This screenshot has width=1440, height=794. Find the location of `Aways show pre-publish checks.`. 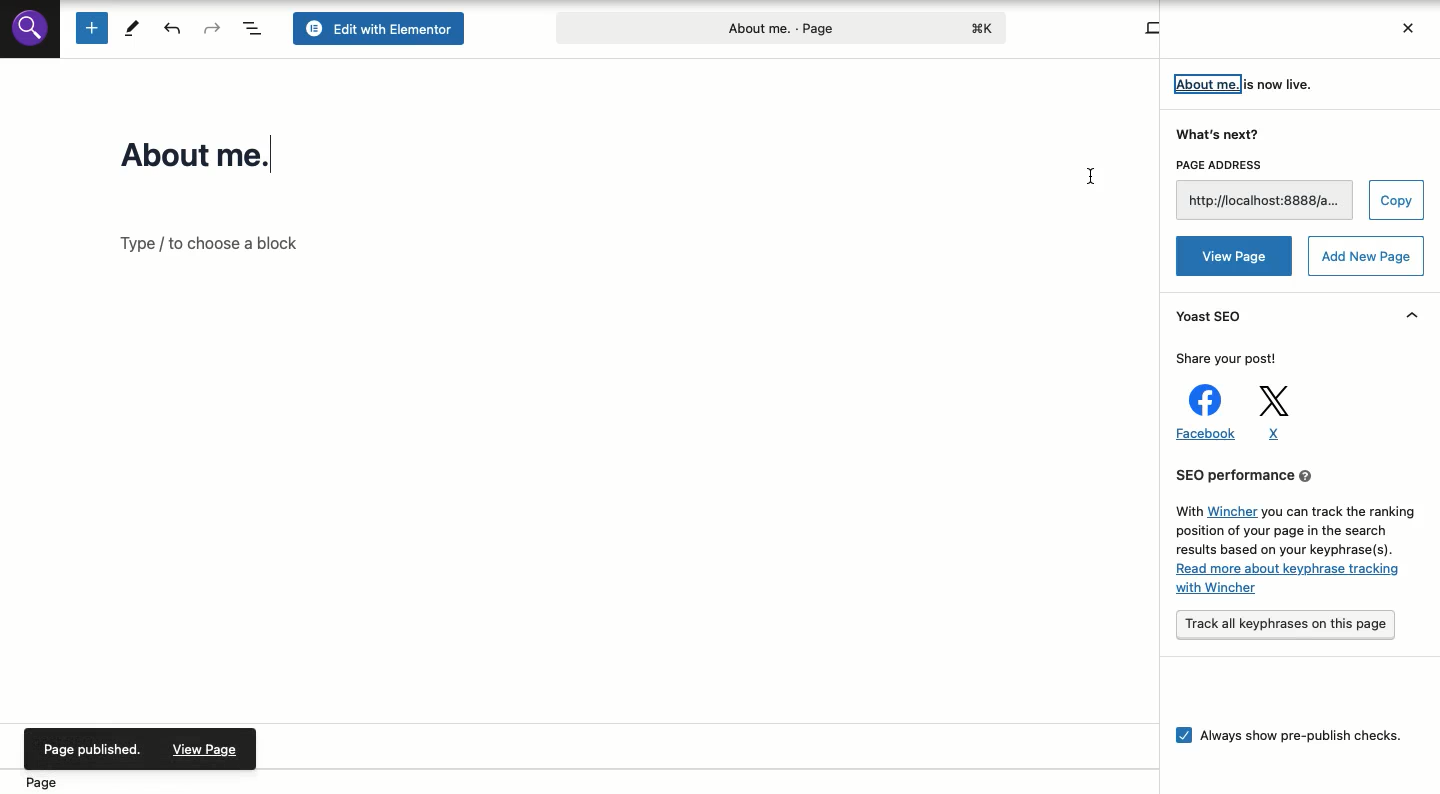

Aways show pre-publish checks. is located at coordinates (1291, 738).